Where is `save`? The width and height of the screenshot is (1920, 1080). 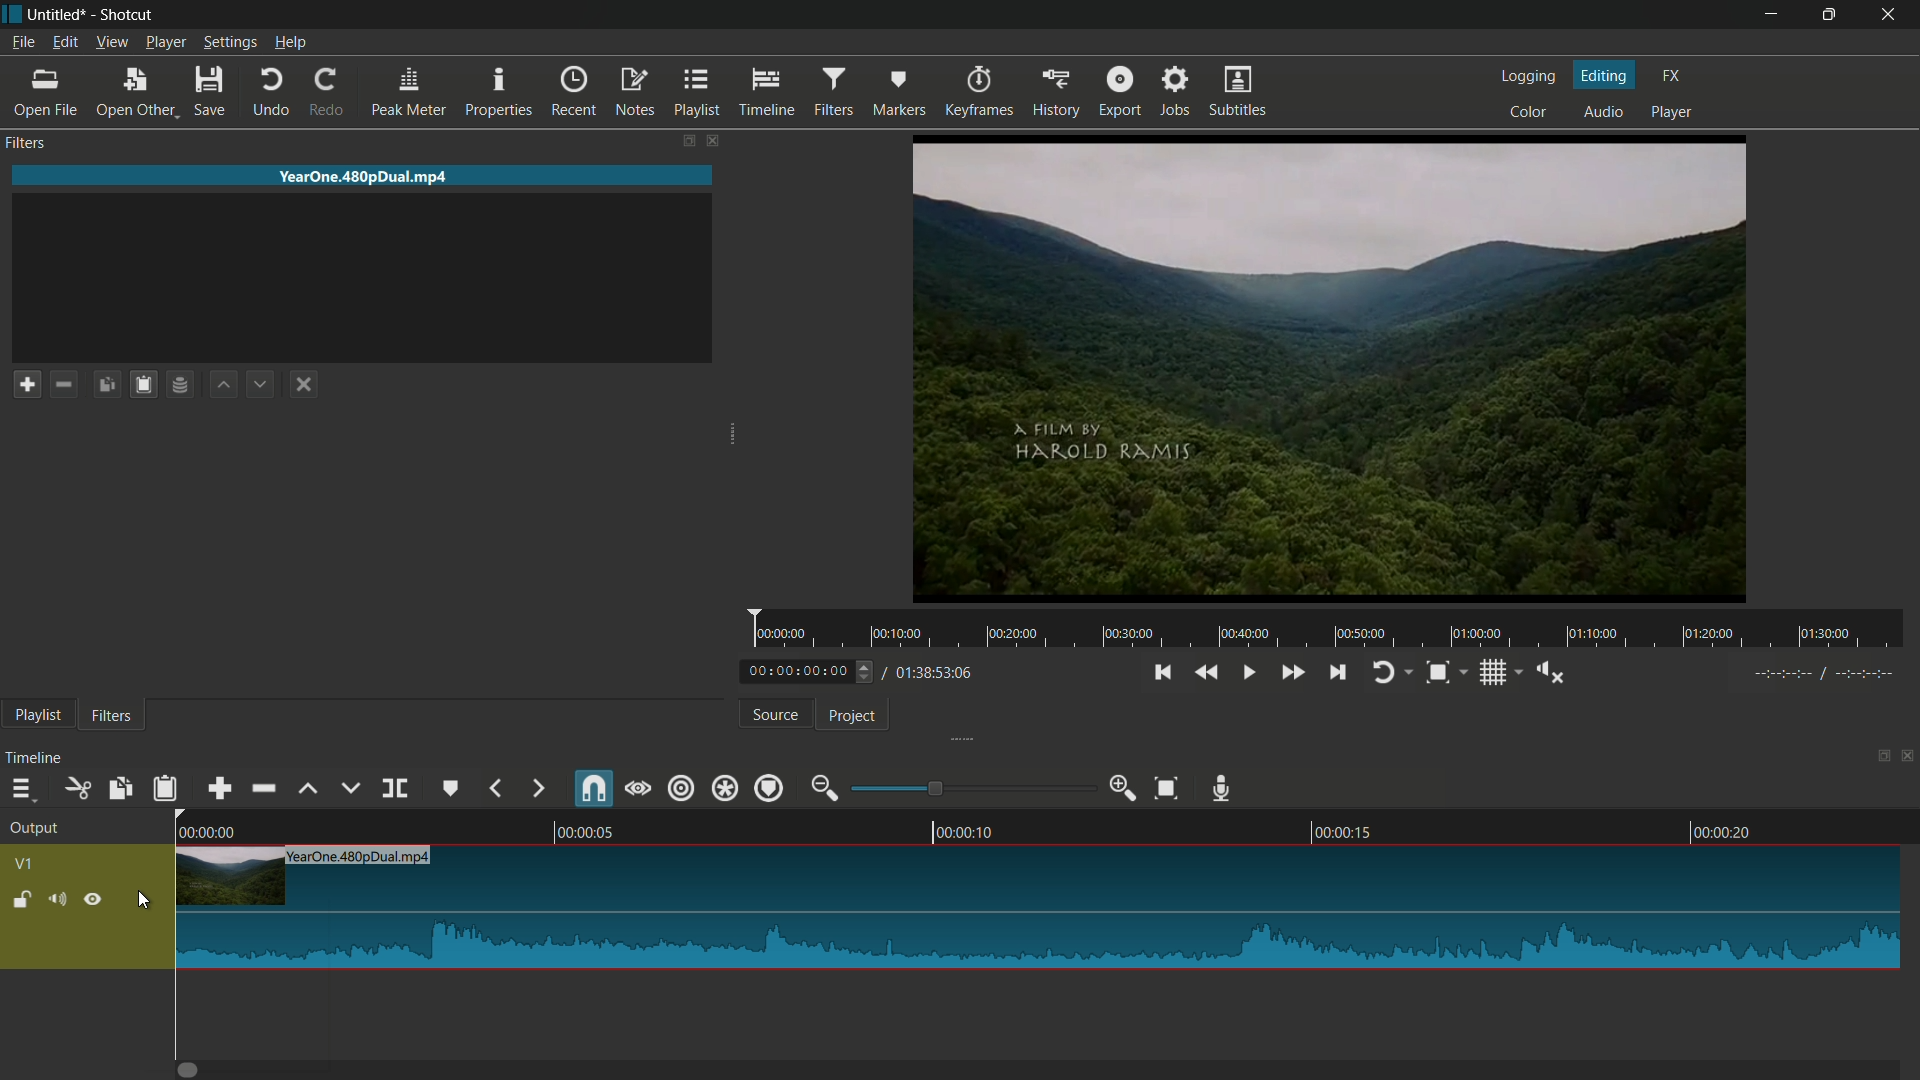 save is located at coordinates (209, 93).